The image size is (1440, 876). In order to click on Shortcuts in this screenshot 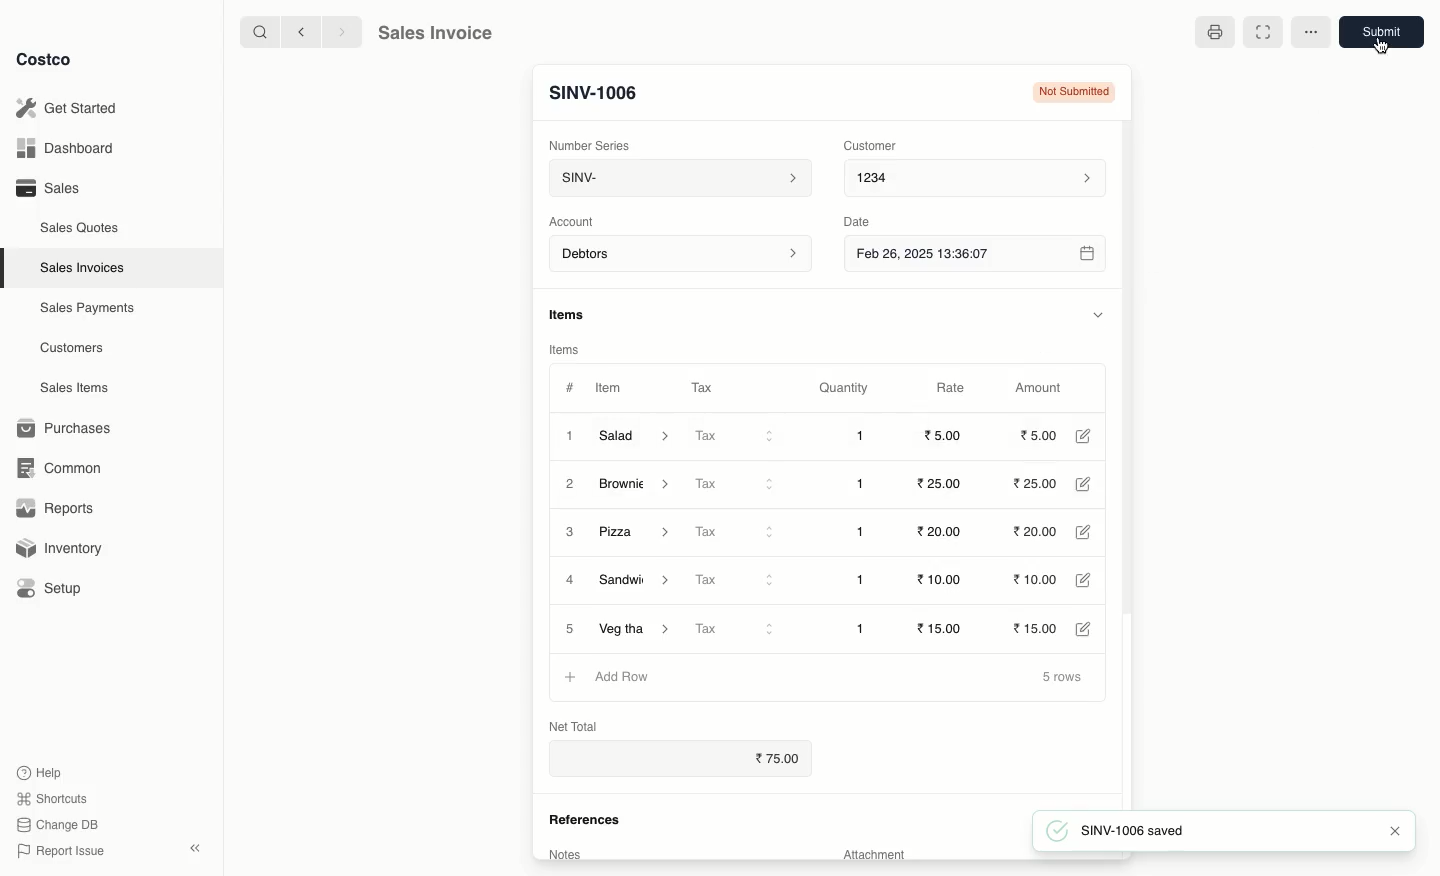, I will do `click(51, 799)`.